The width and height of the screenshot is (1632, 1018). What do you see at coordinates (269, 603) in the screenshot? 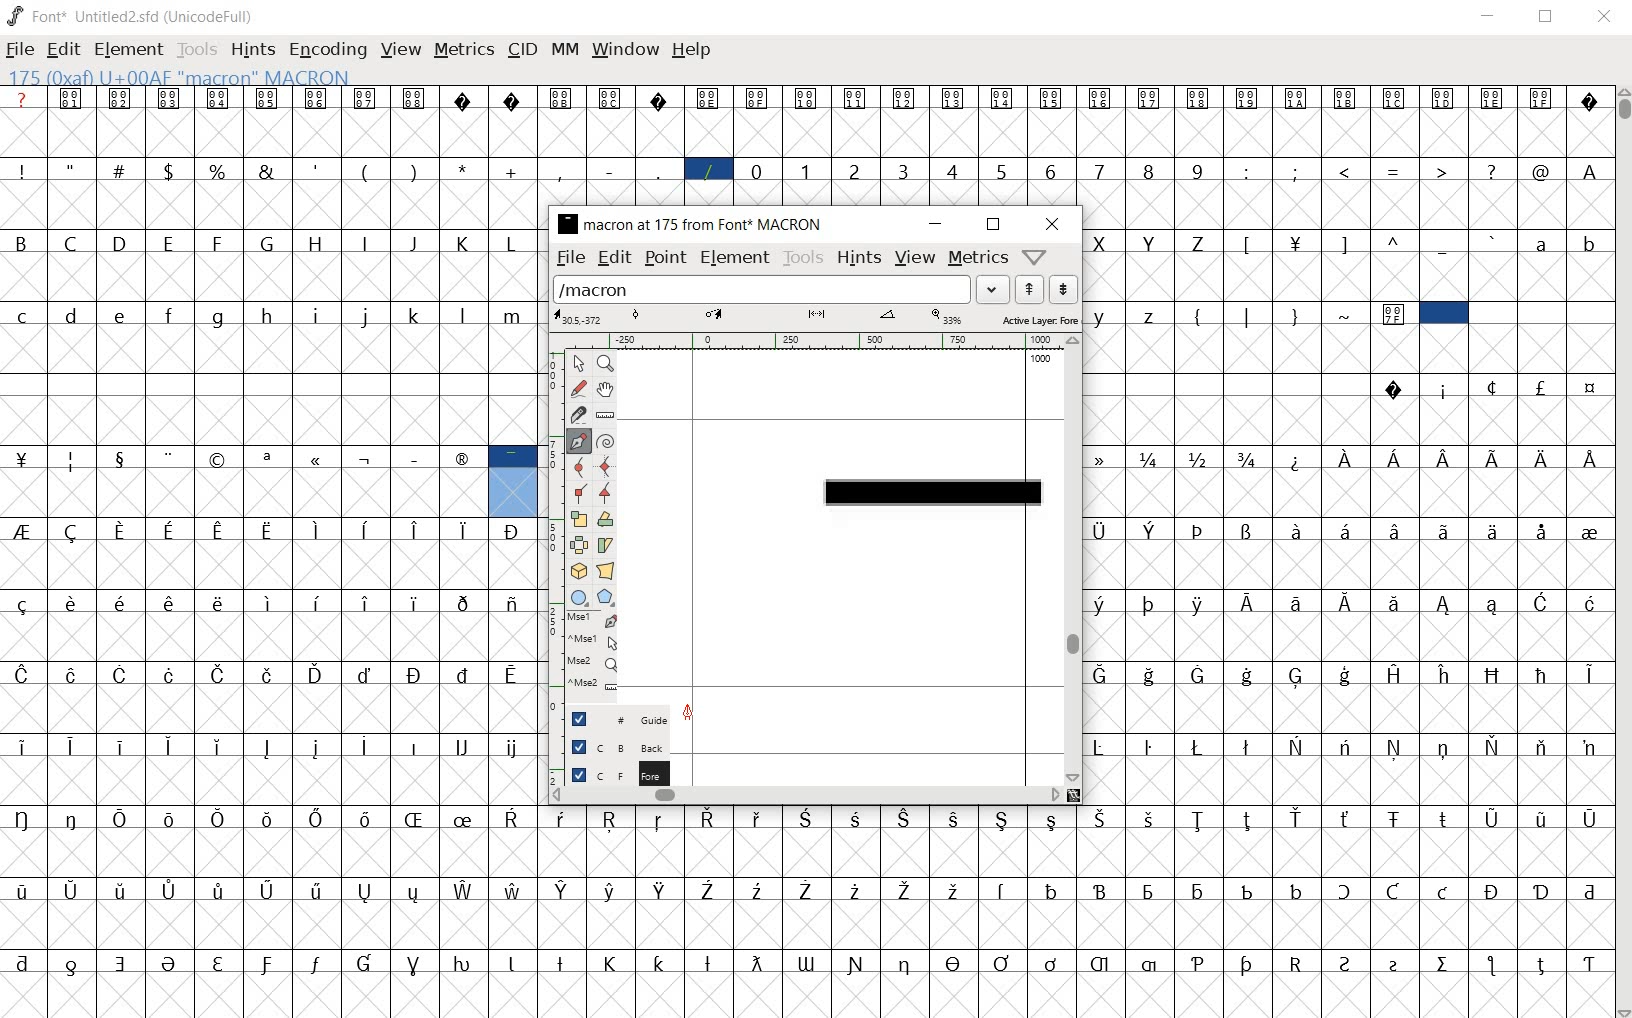
I see `Symbol` at bounding box center [269, 603].